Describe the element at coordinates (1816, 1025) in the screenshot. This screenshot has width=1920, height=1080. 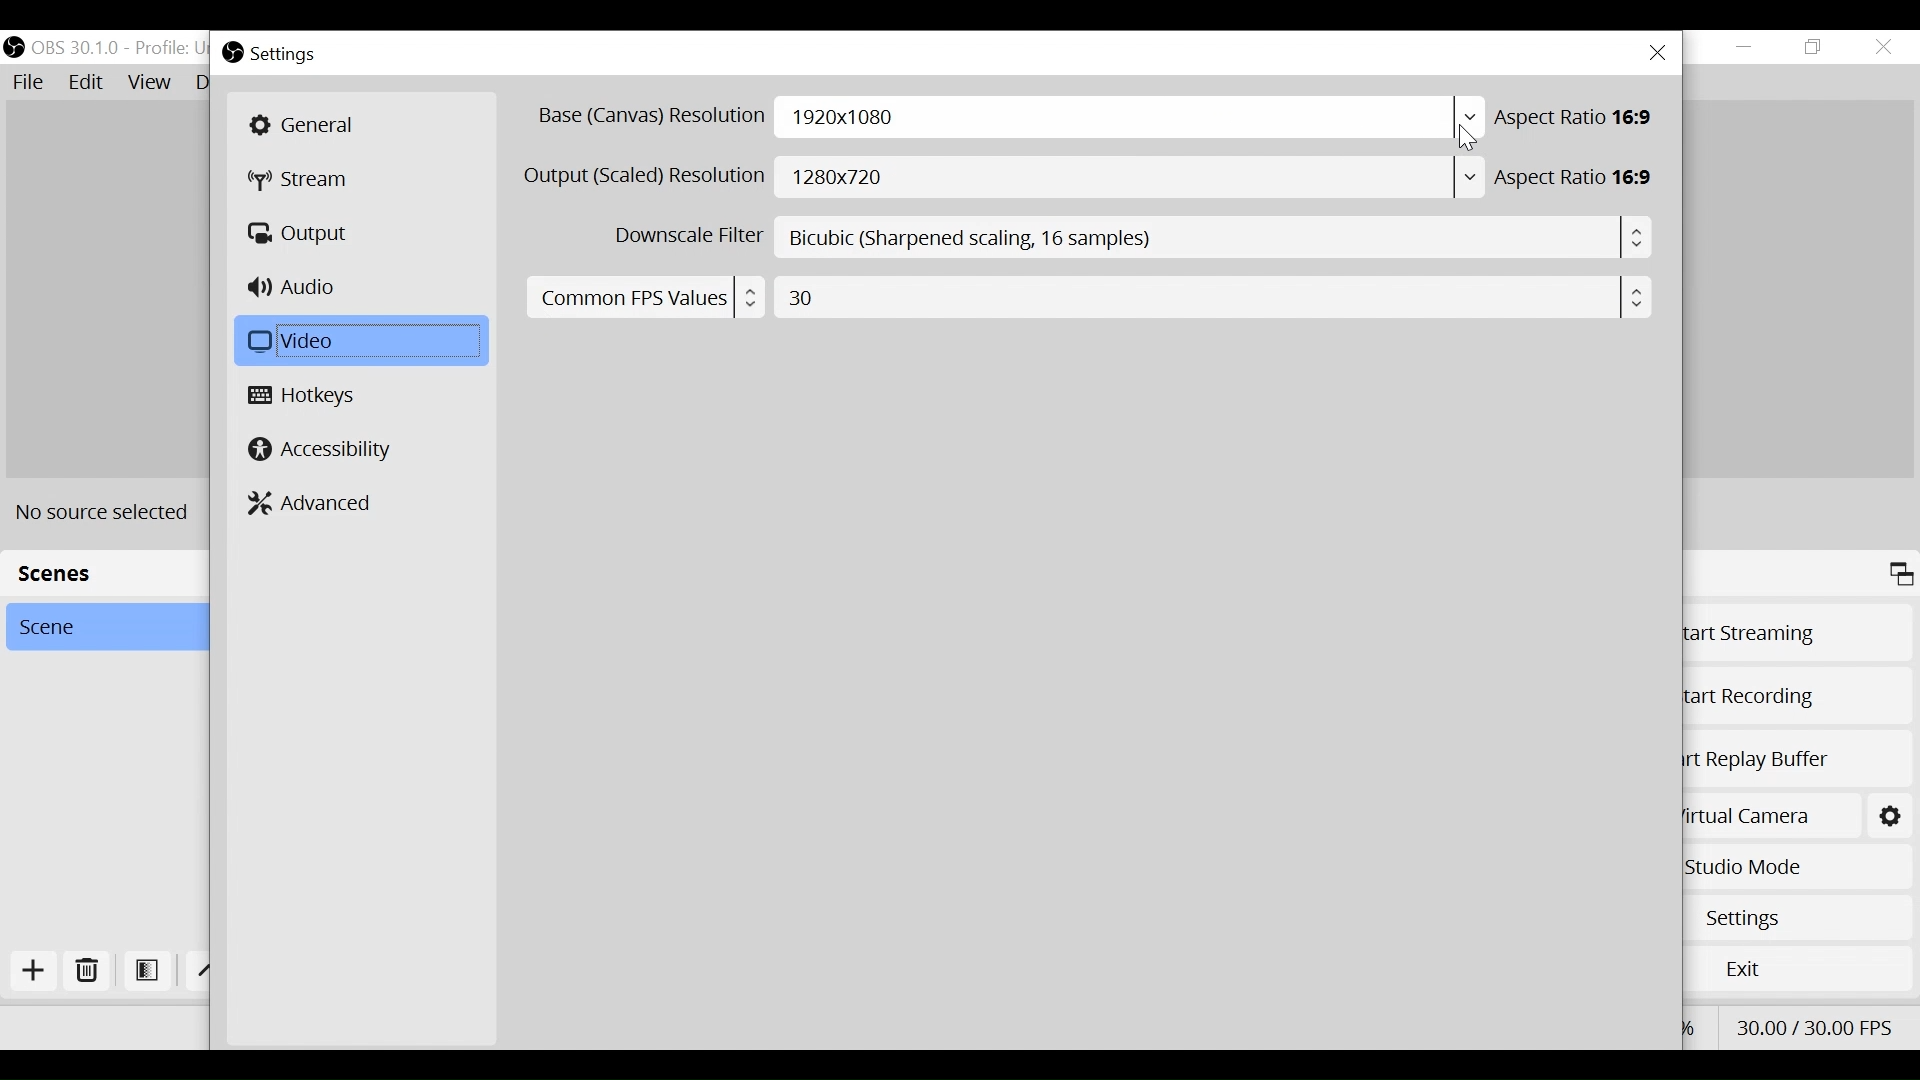
I see `30.00/ 30.00 FPS` at that location.